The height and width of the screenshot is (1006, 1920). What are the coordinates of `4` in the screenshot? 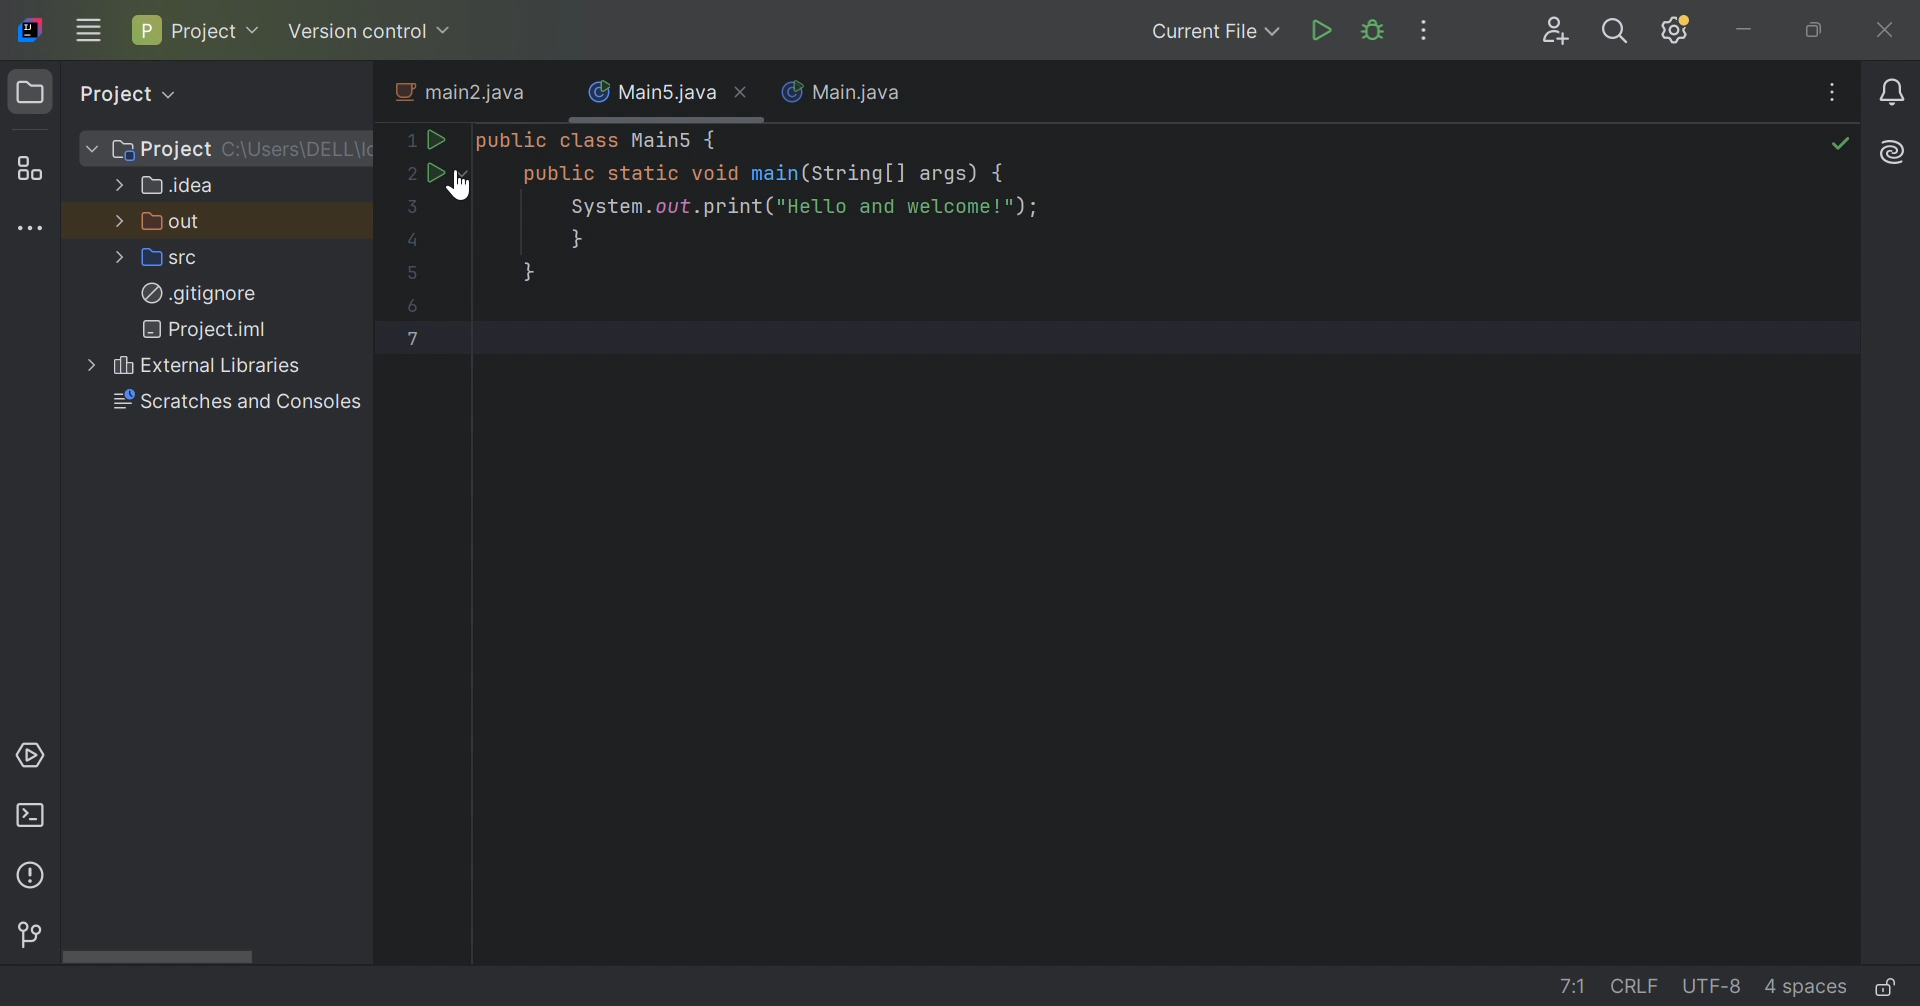 It's located at (412, 241).